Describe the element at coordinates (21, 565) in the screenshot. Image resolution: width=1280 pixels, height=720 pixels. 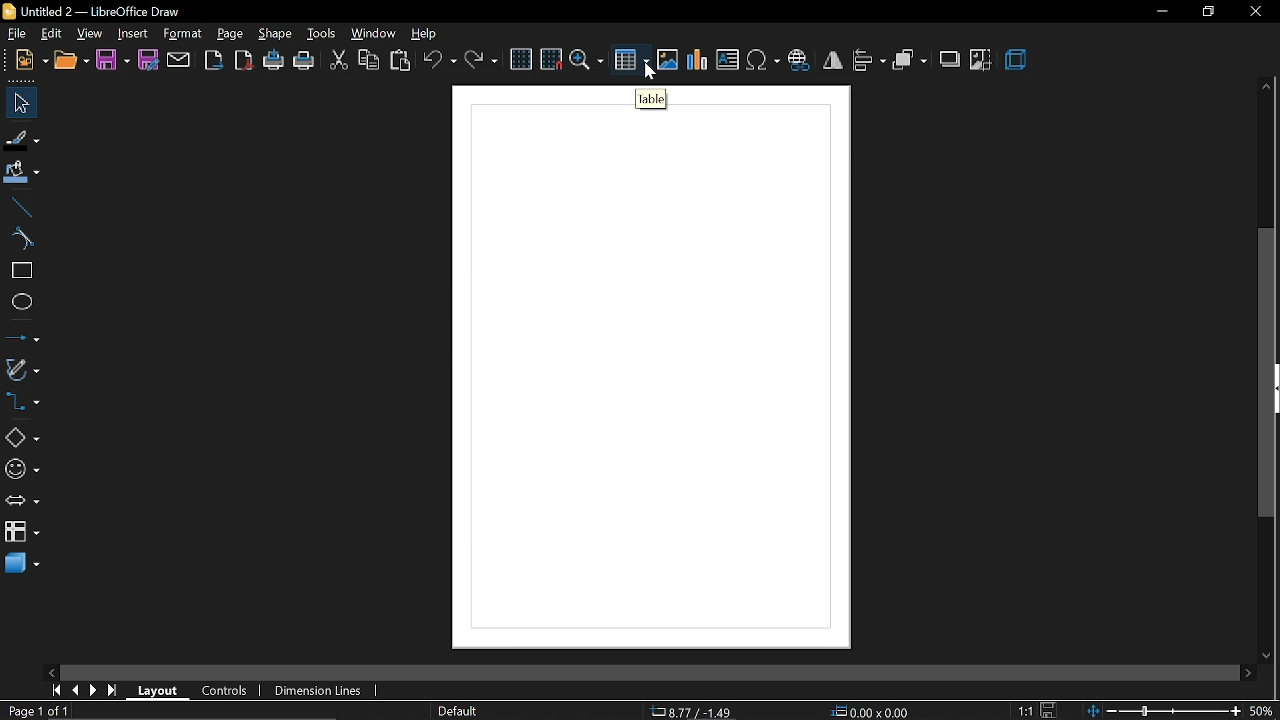
I see `3d shapes` at that location.